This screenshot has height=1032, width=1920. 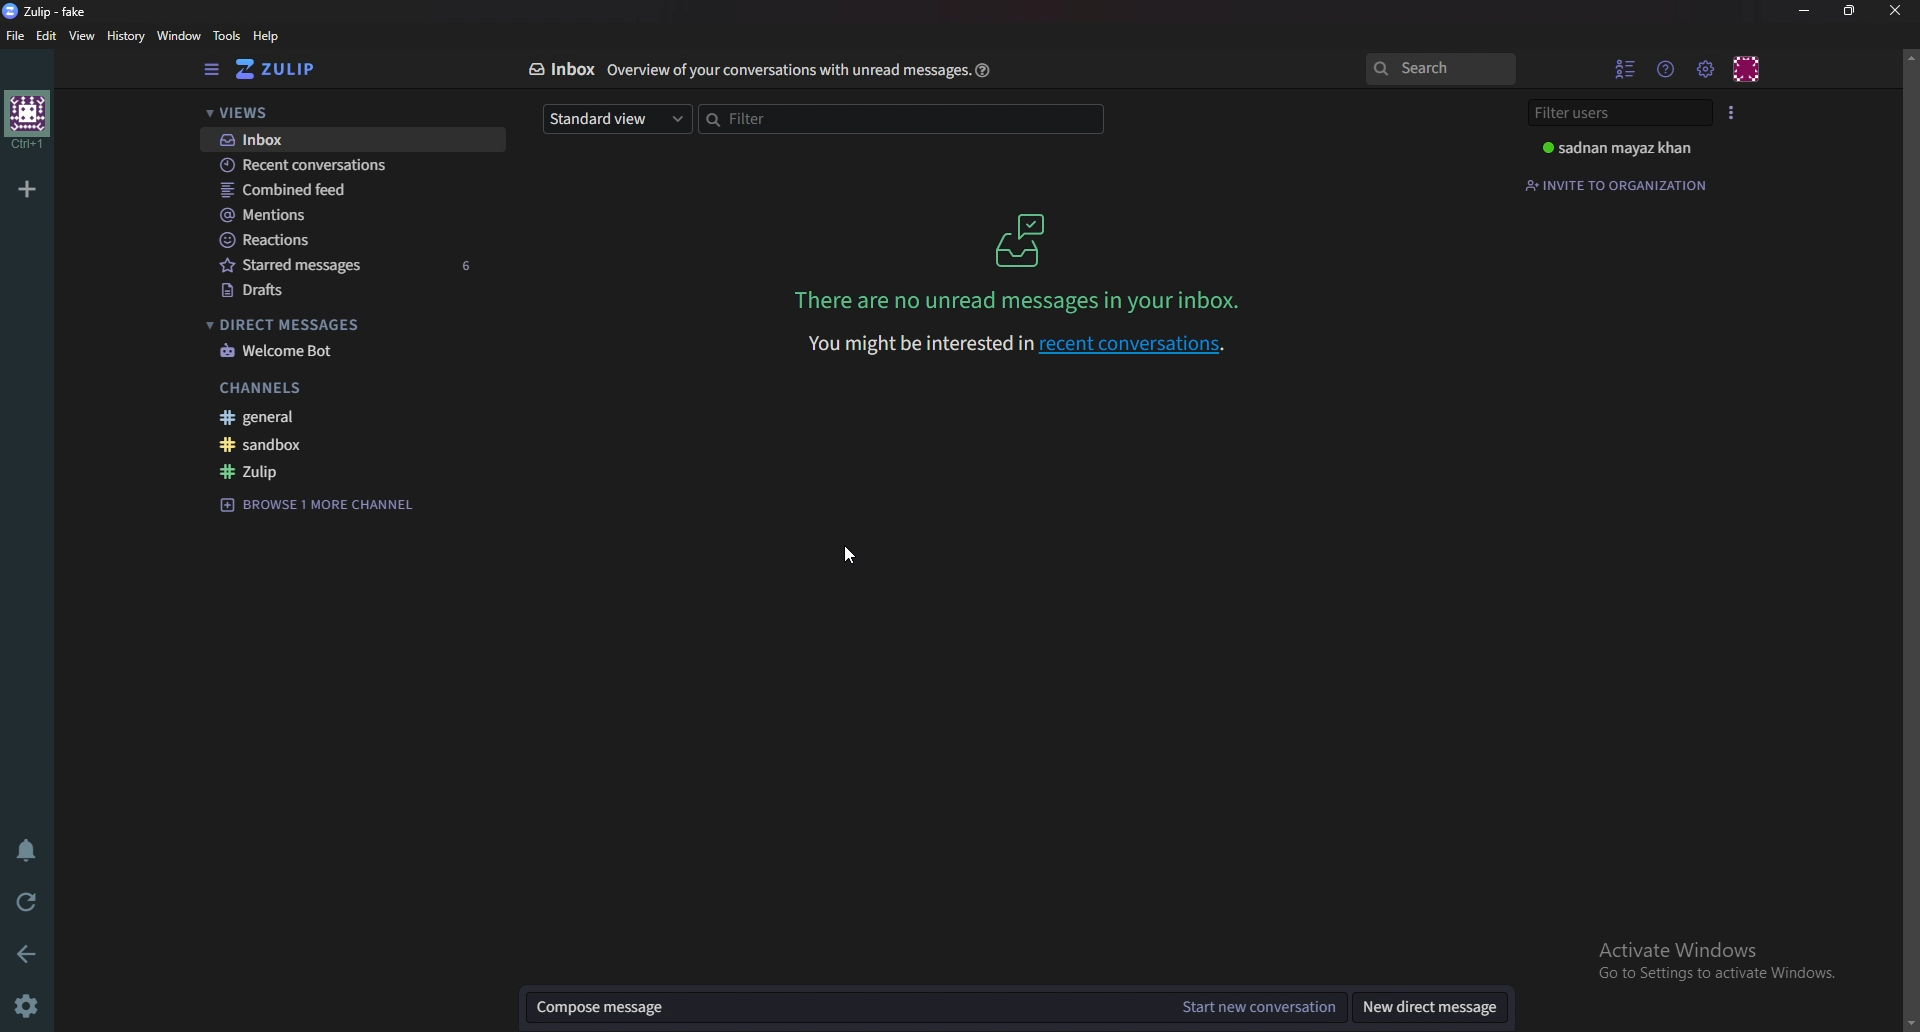 I want to click on file, so click(x=16, y=35).